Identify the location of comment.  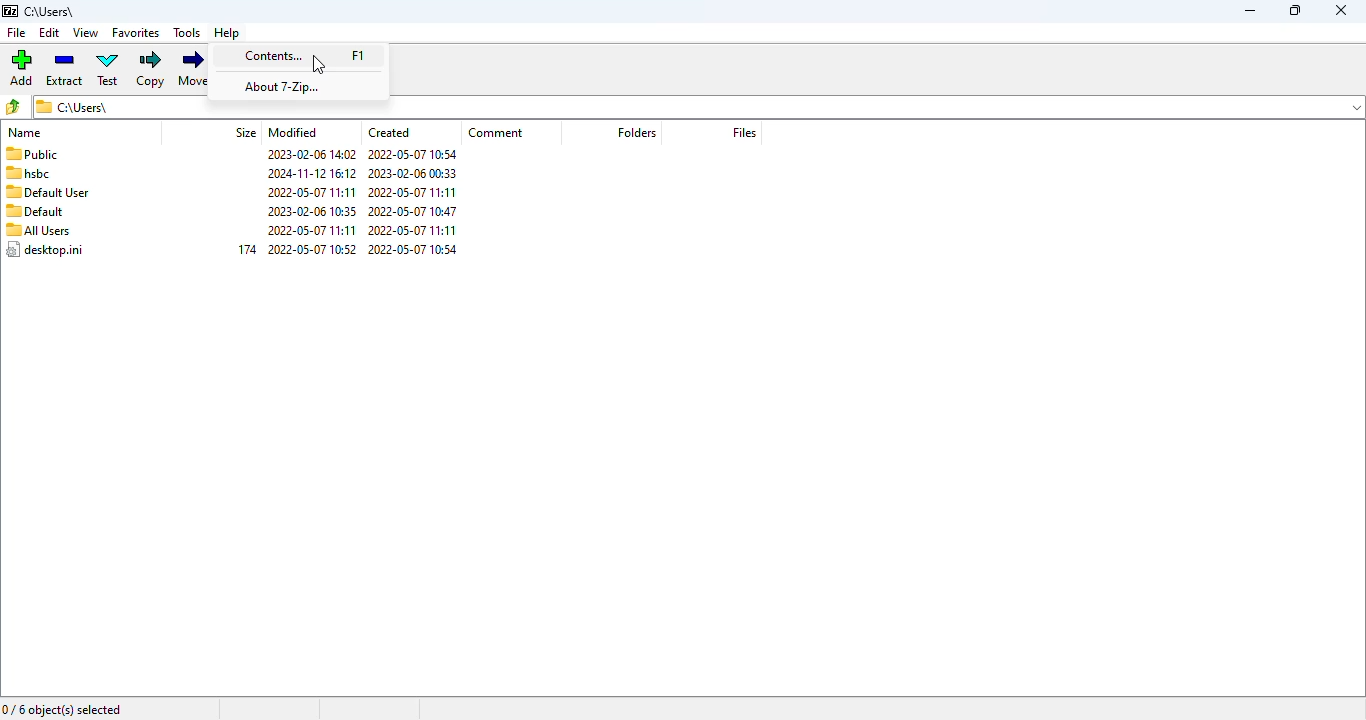
(496, 132).